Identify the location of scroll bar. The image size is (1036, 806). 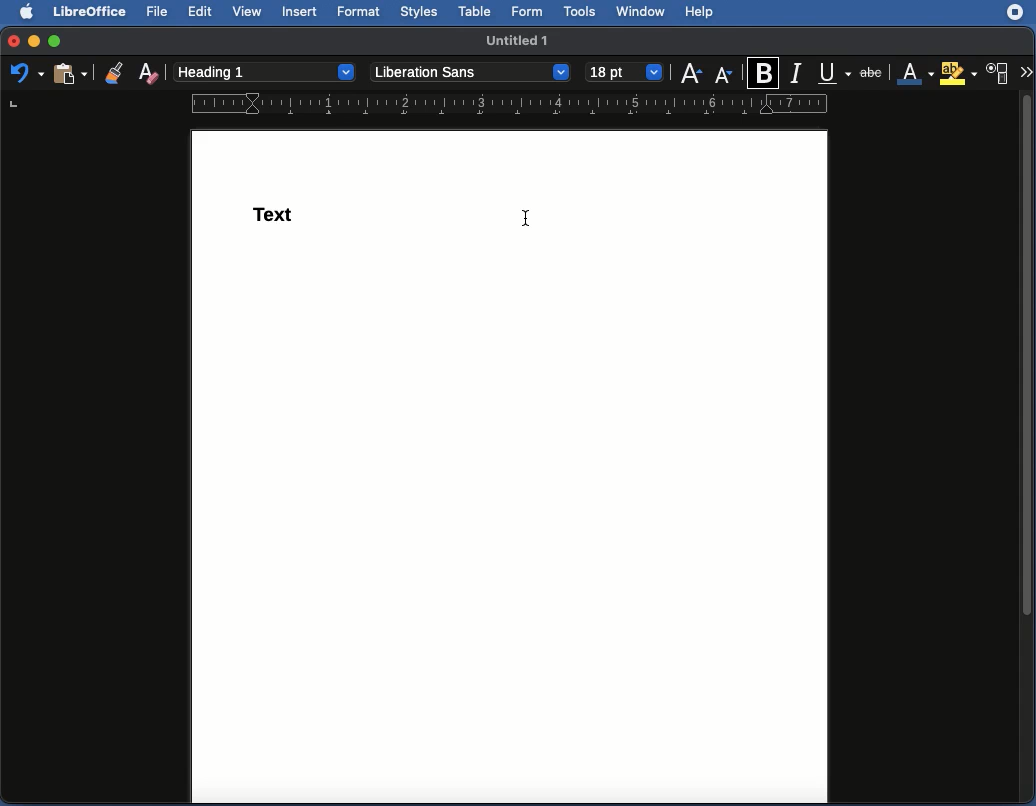
(1027, 447).